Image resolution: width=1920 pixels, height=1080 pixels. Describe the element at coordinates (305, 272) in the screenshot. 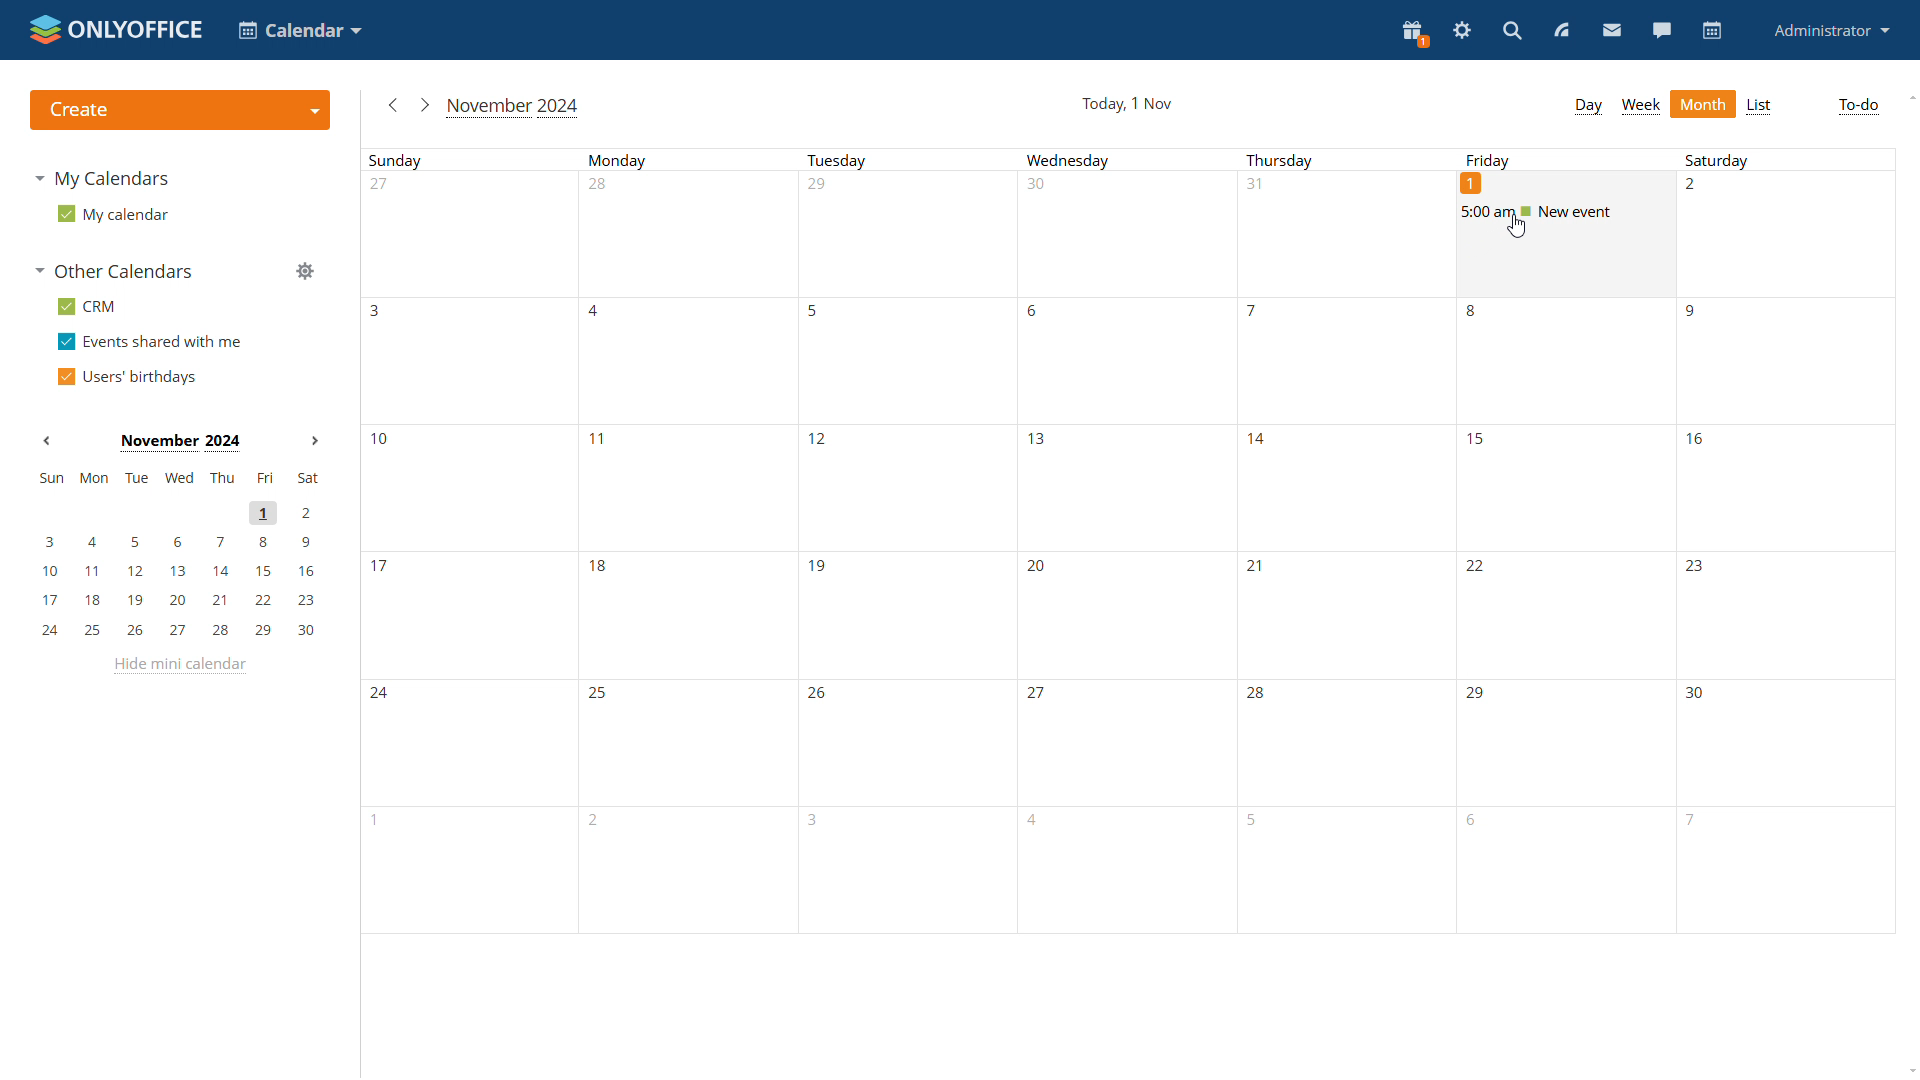

I see `manage` at that location.